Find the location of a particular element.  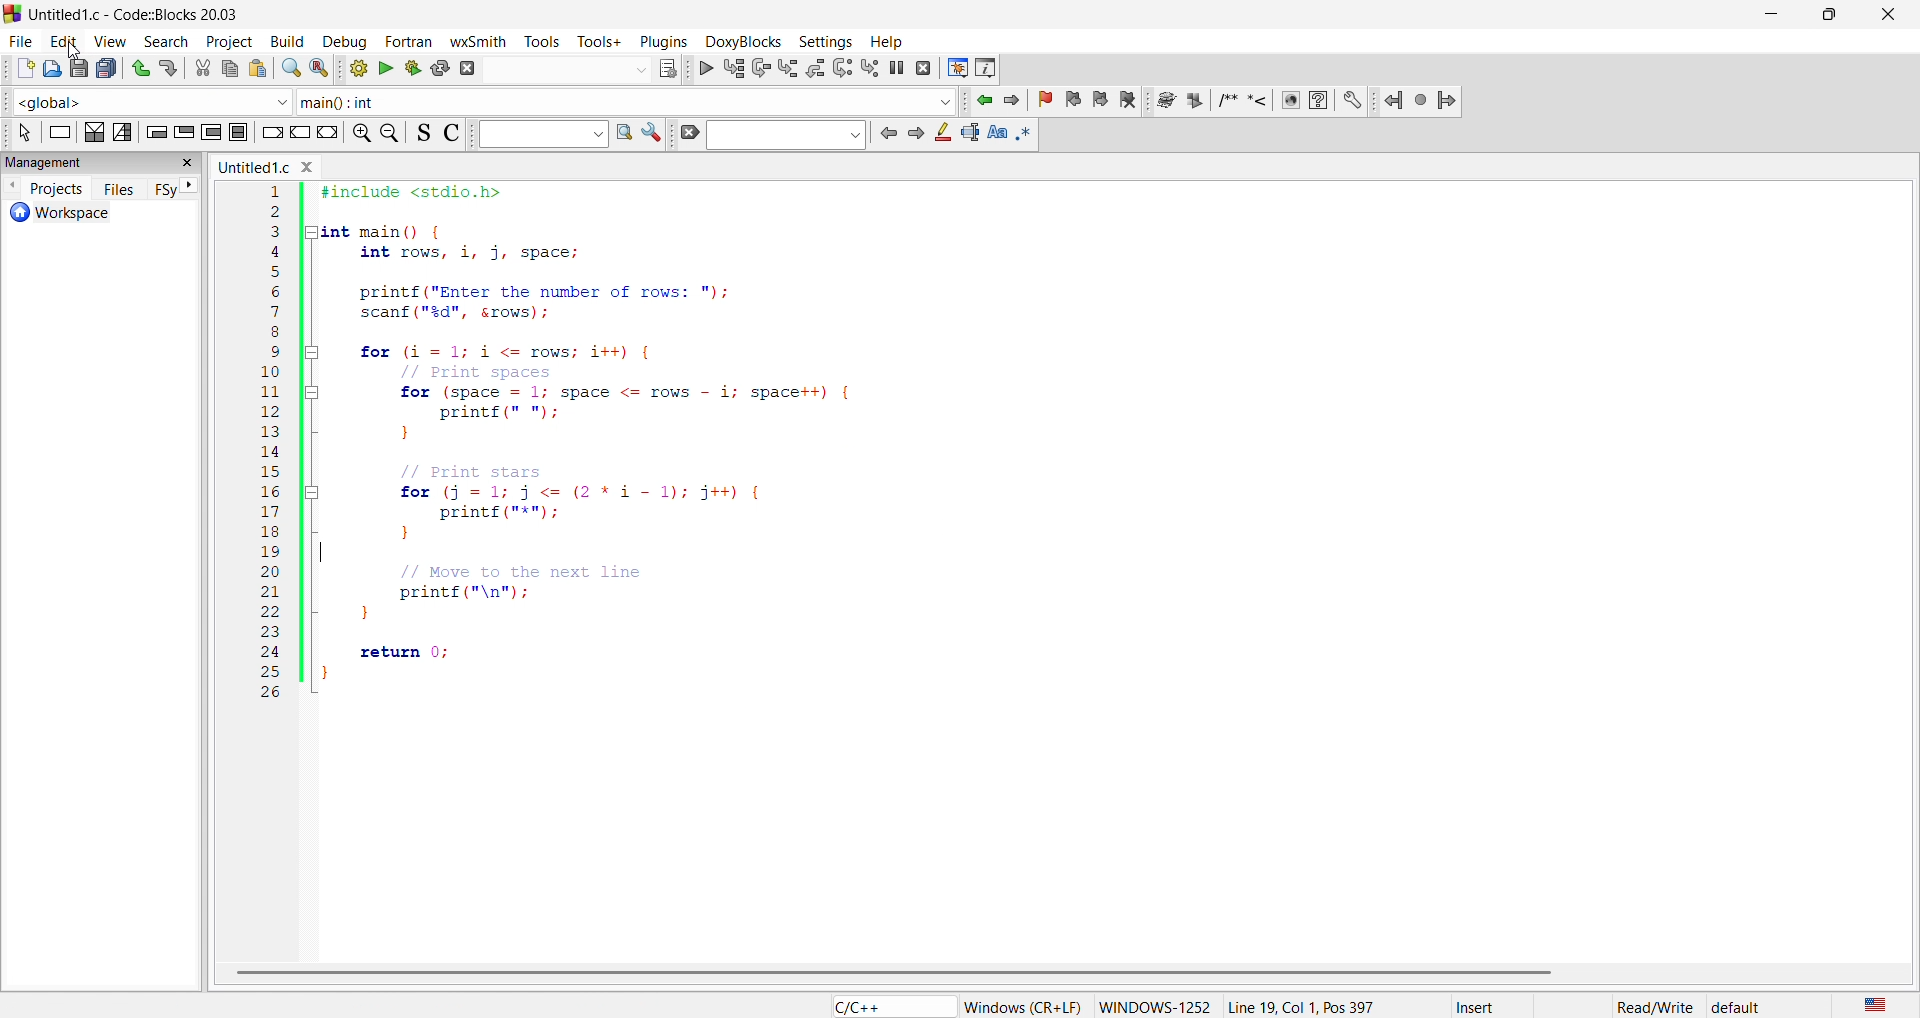

build is located at coordinates (353, 68).